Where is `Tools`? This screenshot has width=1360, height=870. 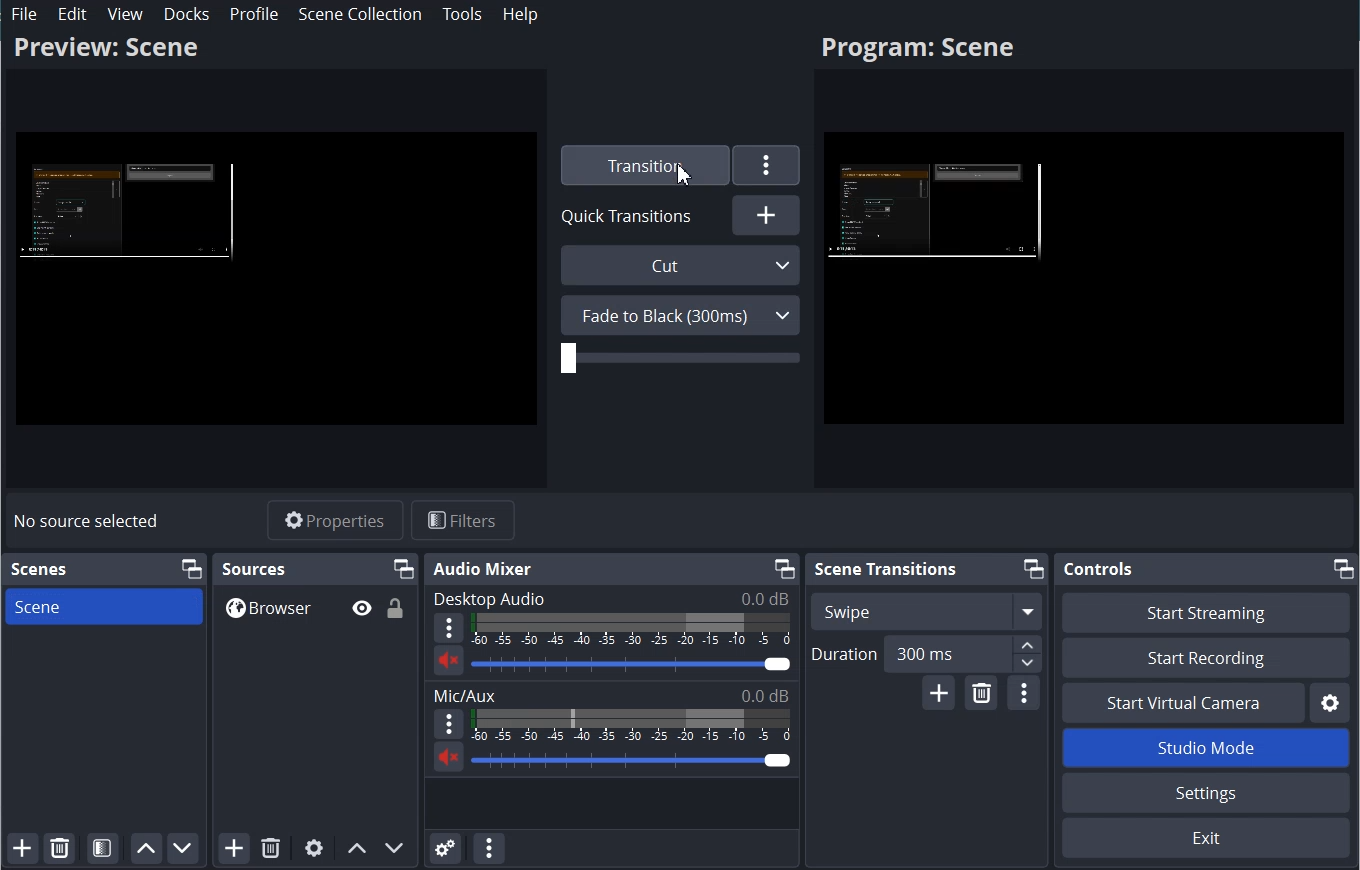 Tools is located at coordinates (462, 14).